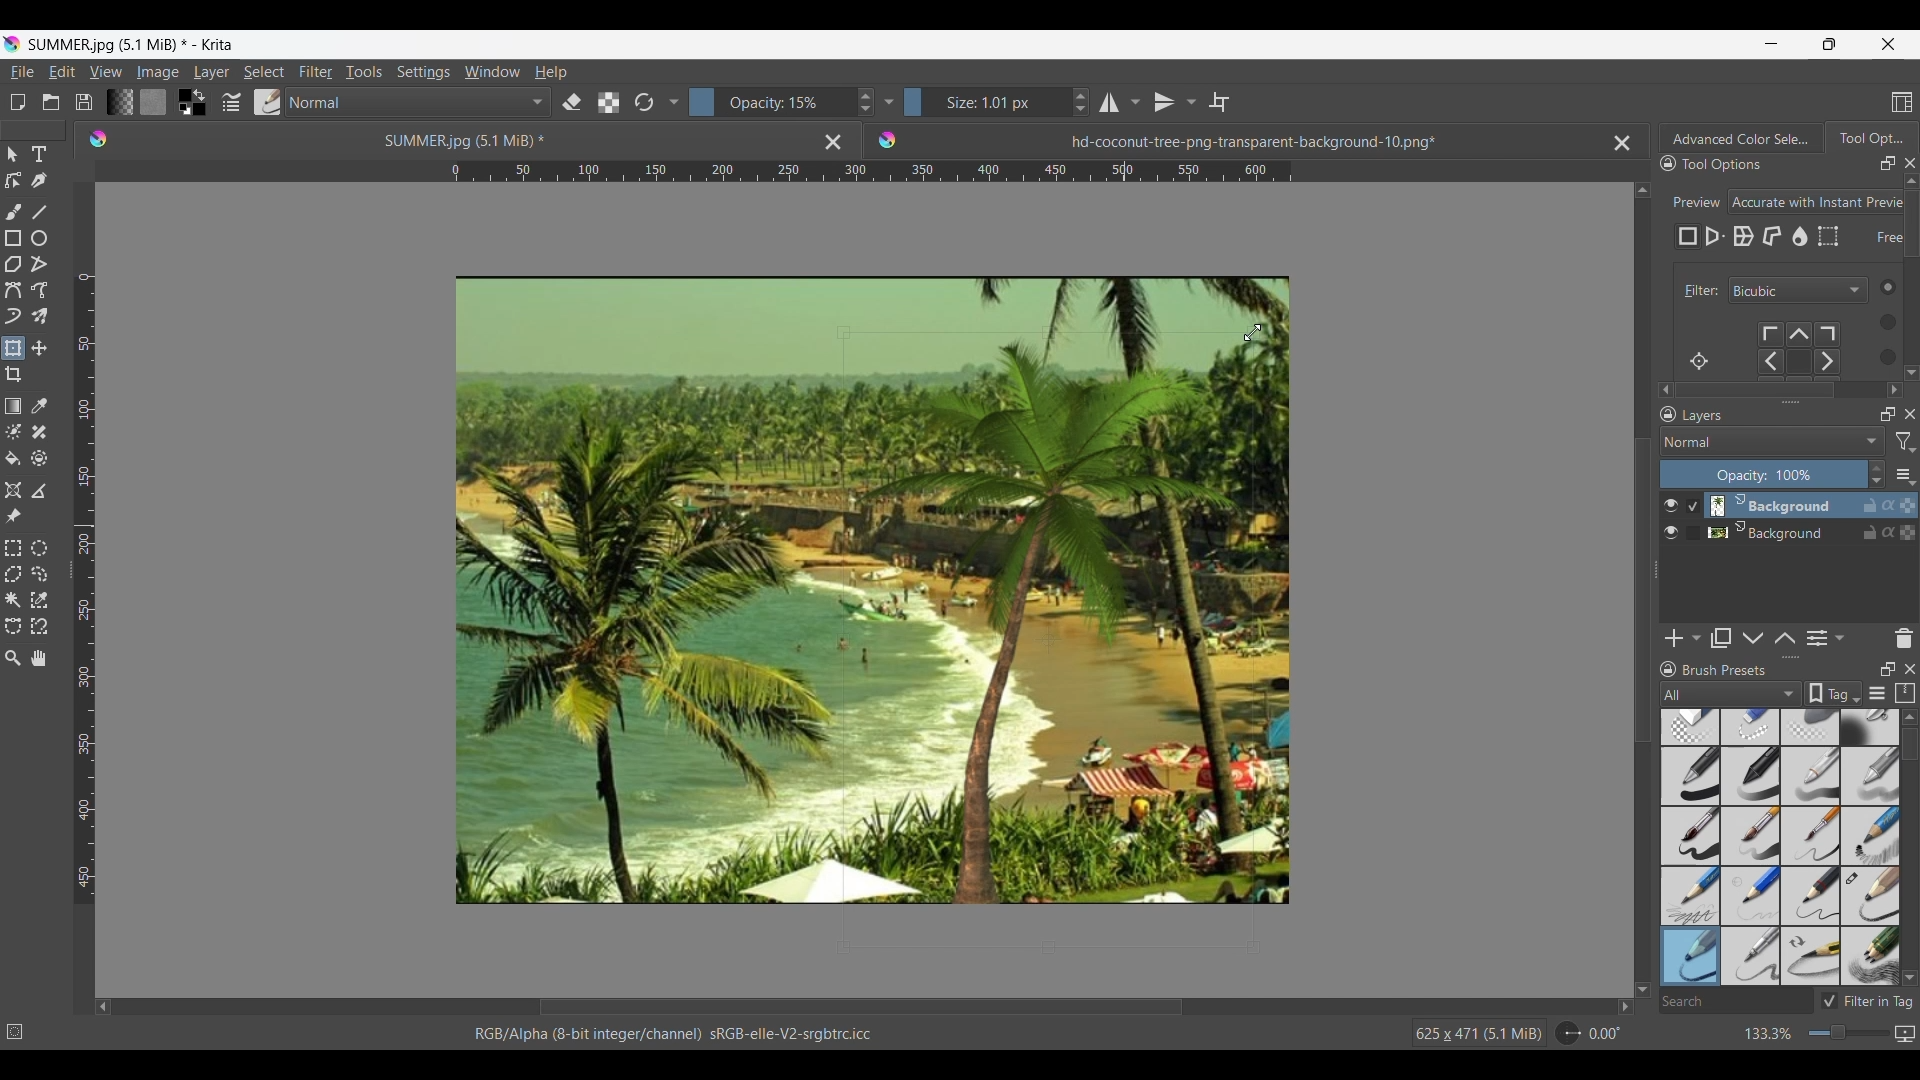 This screenshot has height=1080, width=1920. What do you see at coordinates (997, 102) in the screenshot?
I see `Increase/Decrease size` at bounding box center [997, 102].